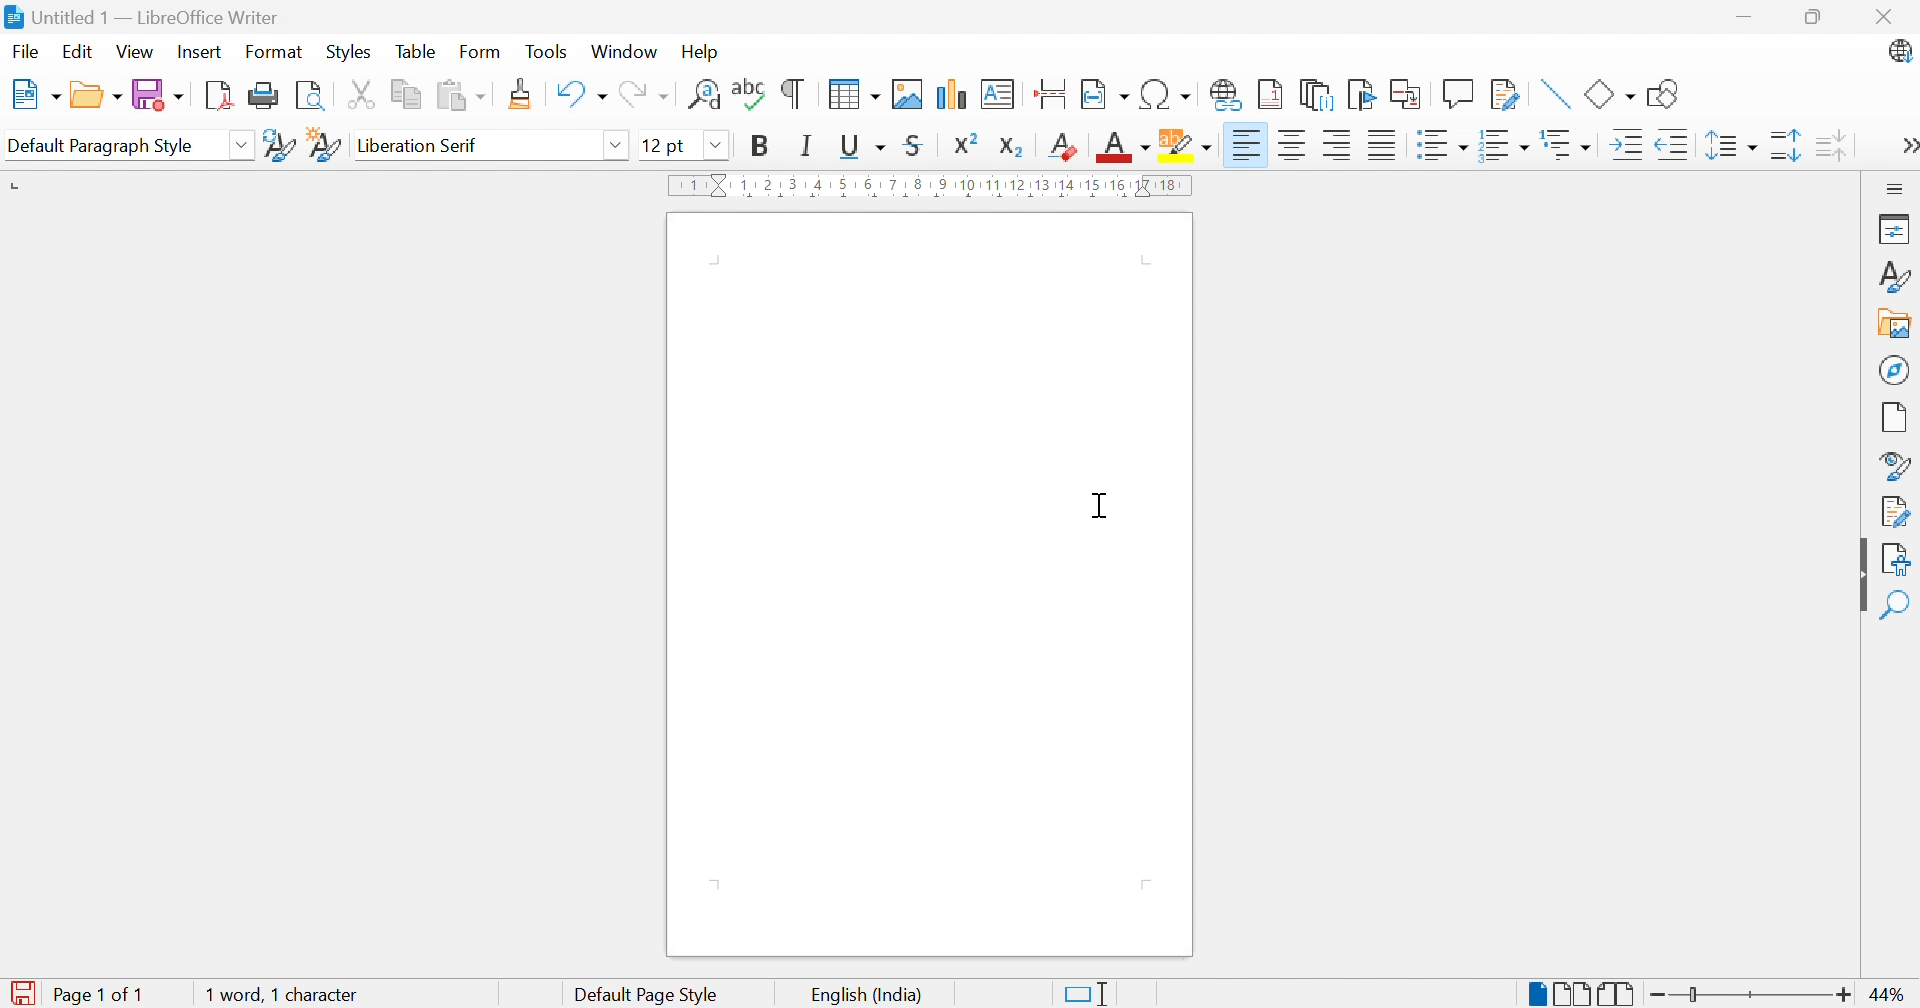  Describe the element at coordinates (803, 148) in the screenshot. I see `Italic` at that location.